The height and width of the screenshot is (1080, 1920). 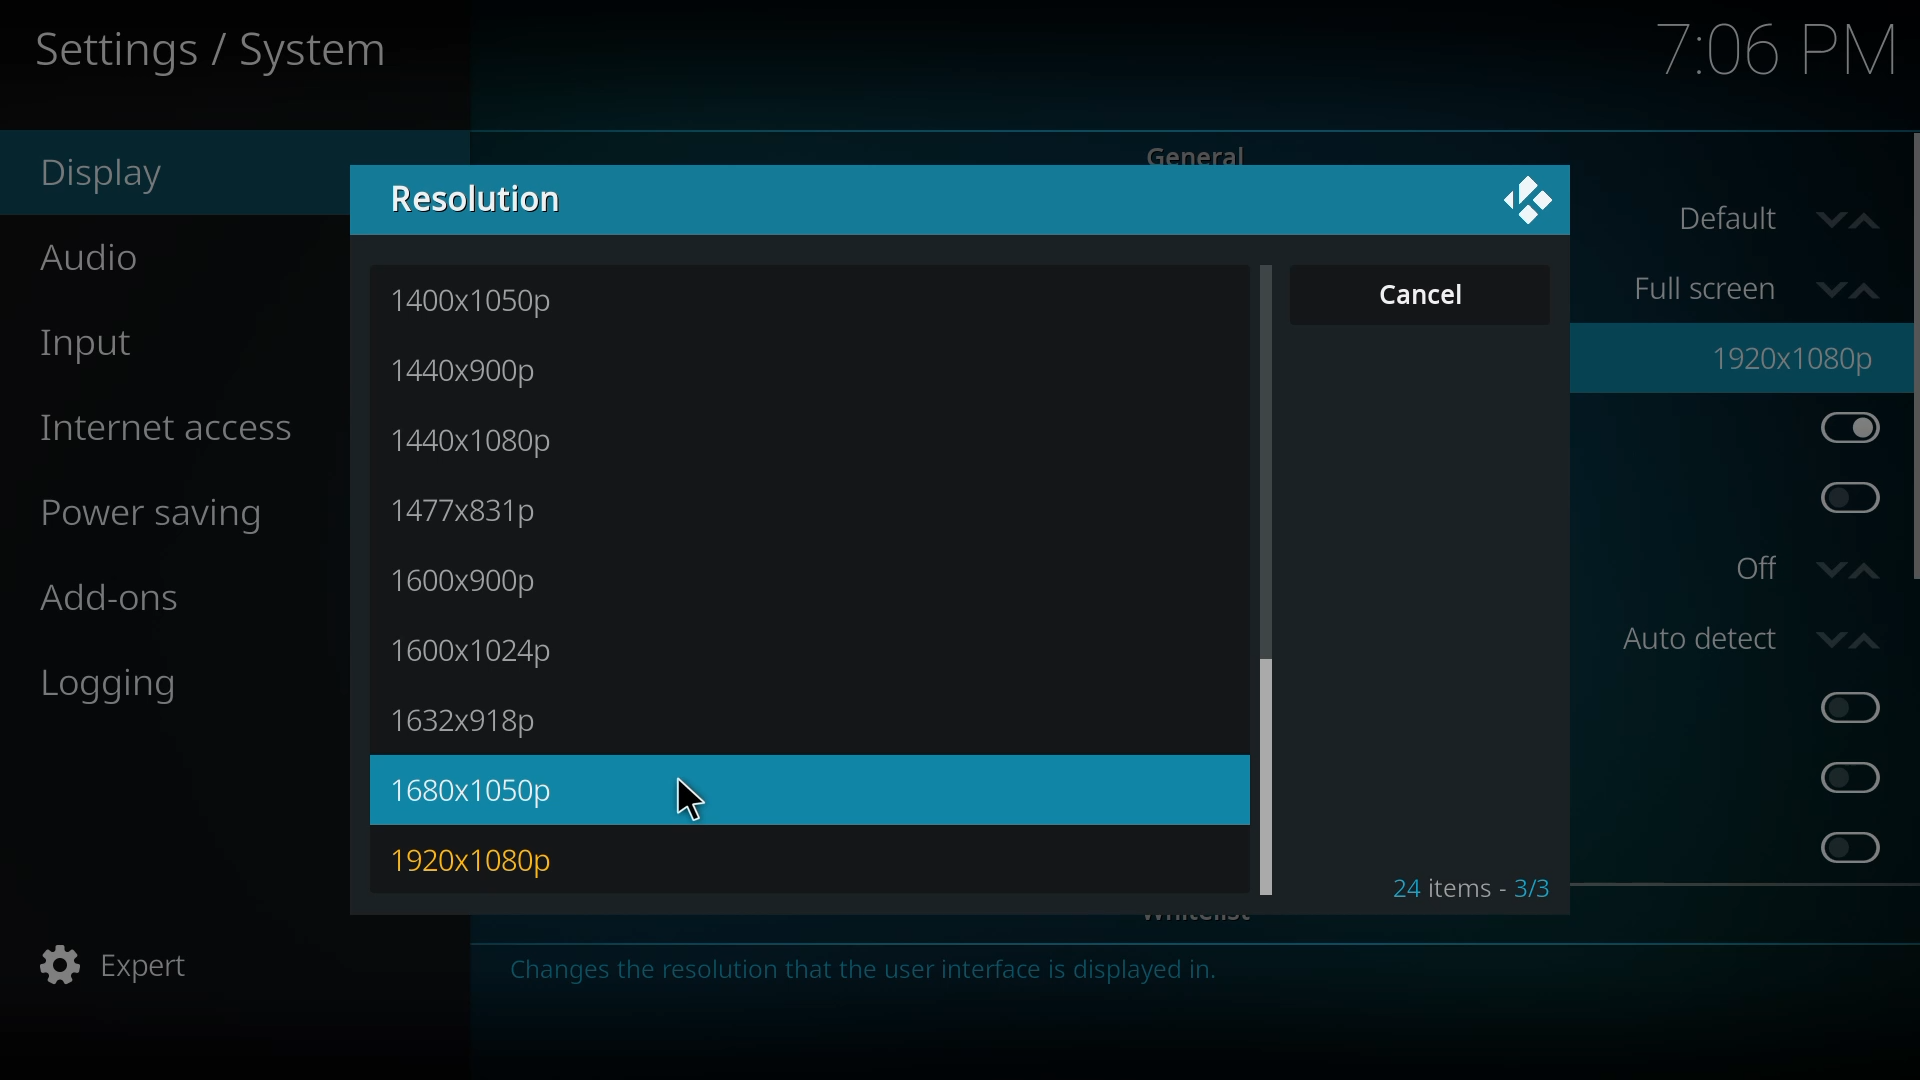 I want to click on off, so click(x=1808, y=567).